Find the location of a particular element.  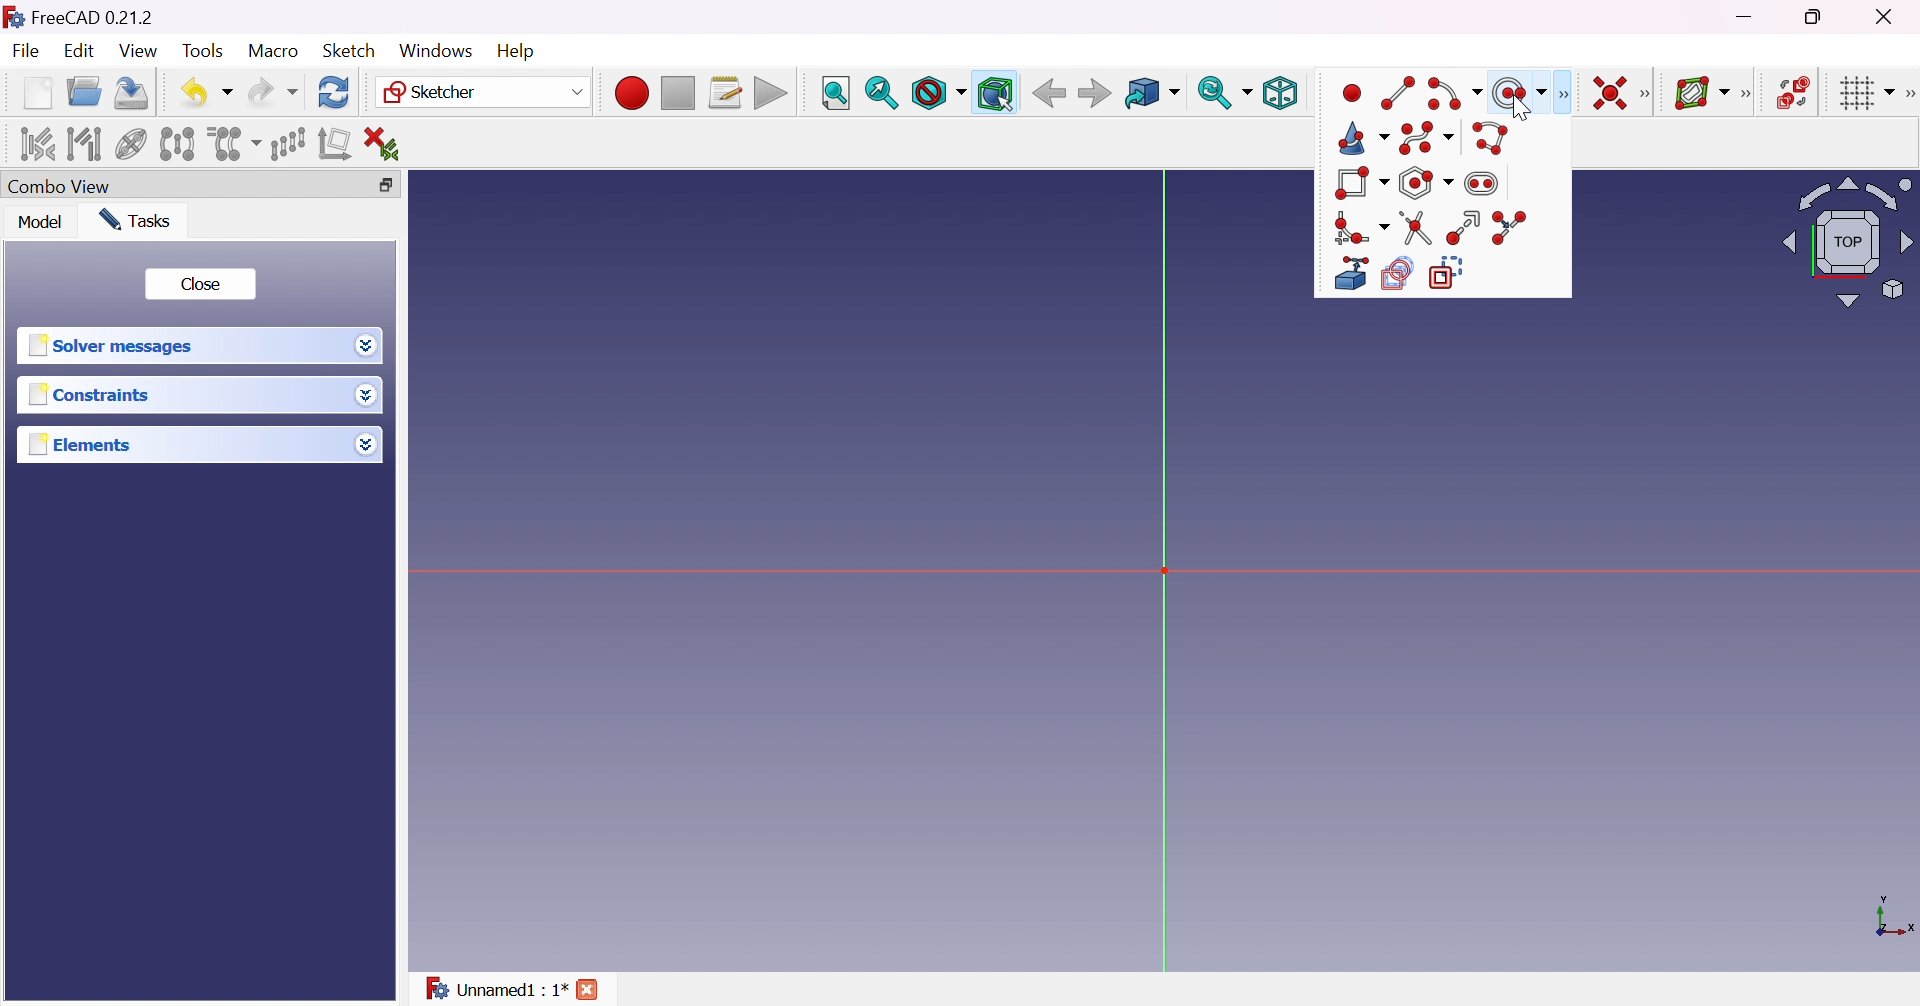

Help is located at coordinates (518, 51).